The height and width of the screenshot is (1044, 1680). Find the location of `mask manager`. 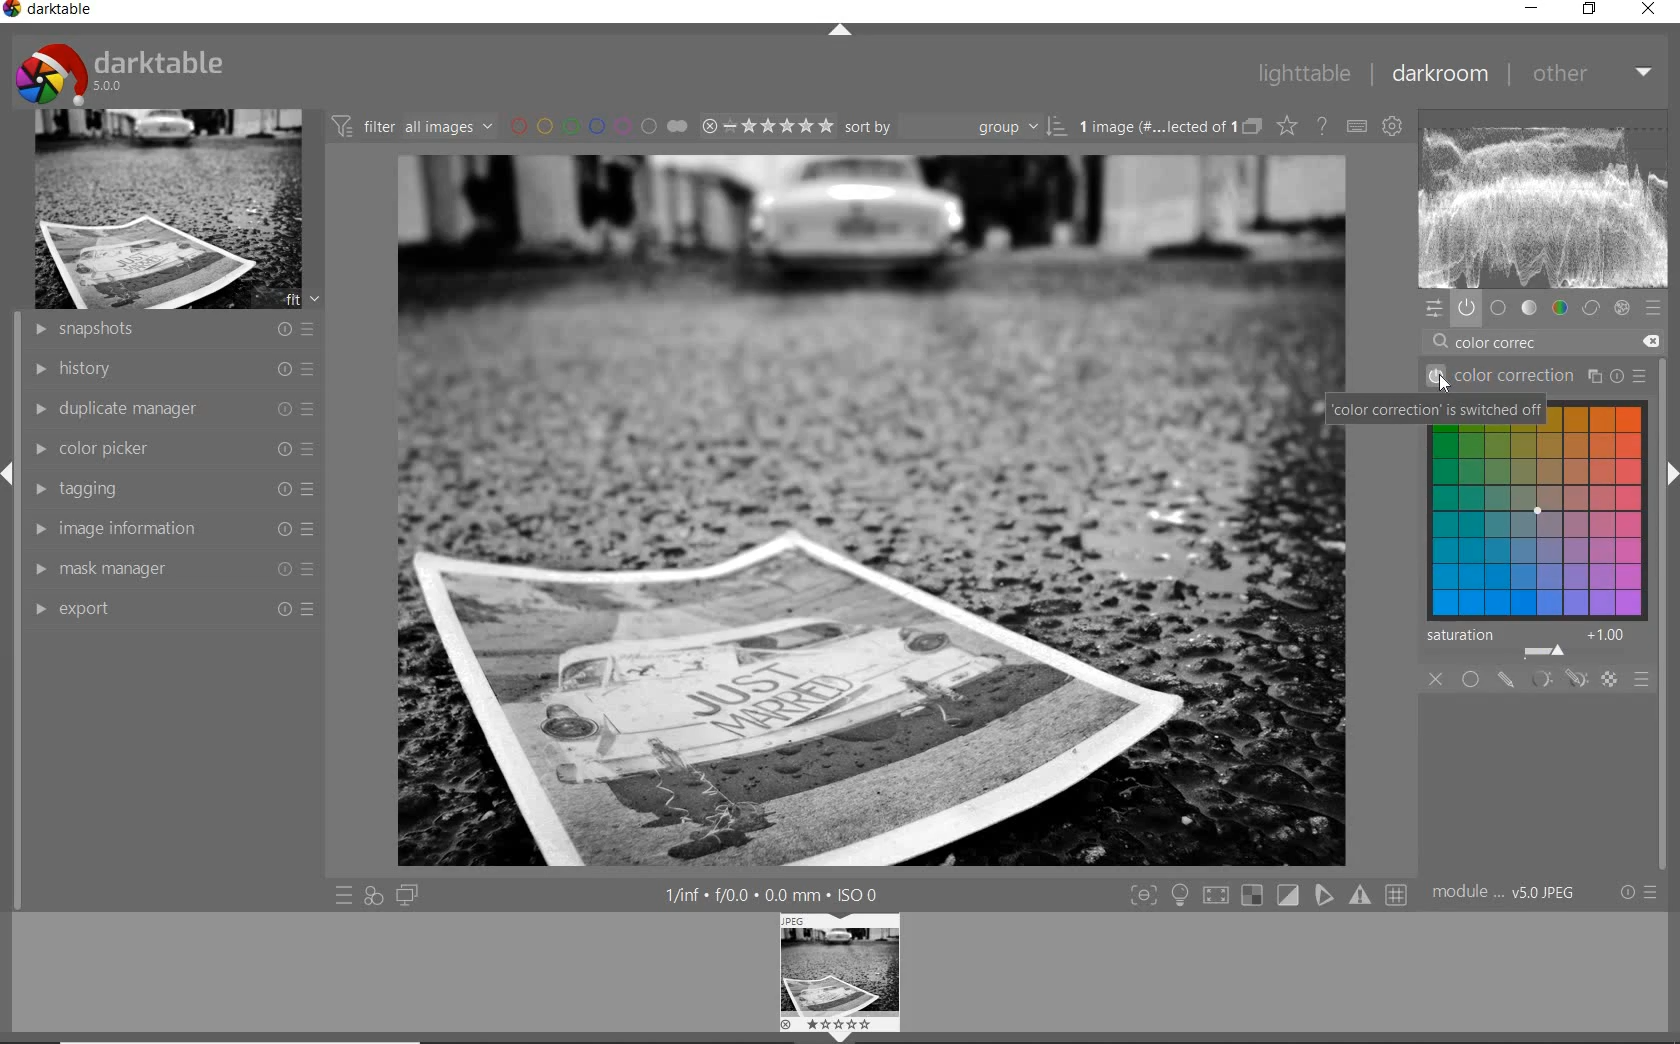

mask manager is located at coordinates (176, 567).